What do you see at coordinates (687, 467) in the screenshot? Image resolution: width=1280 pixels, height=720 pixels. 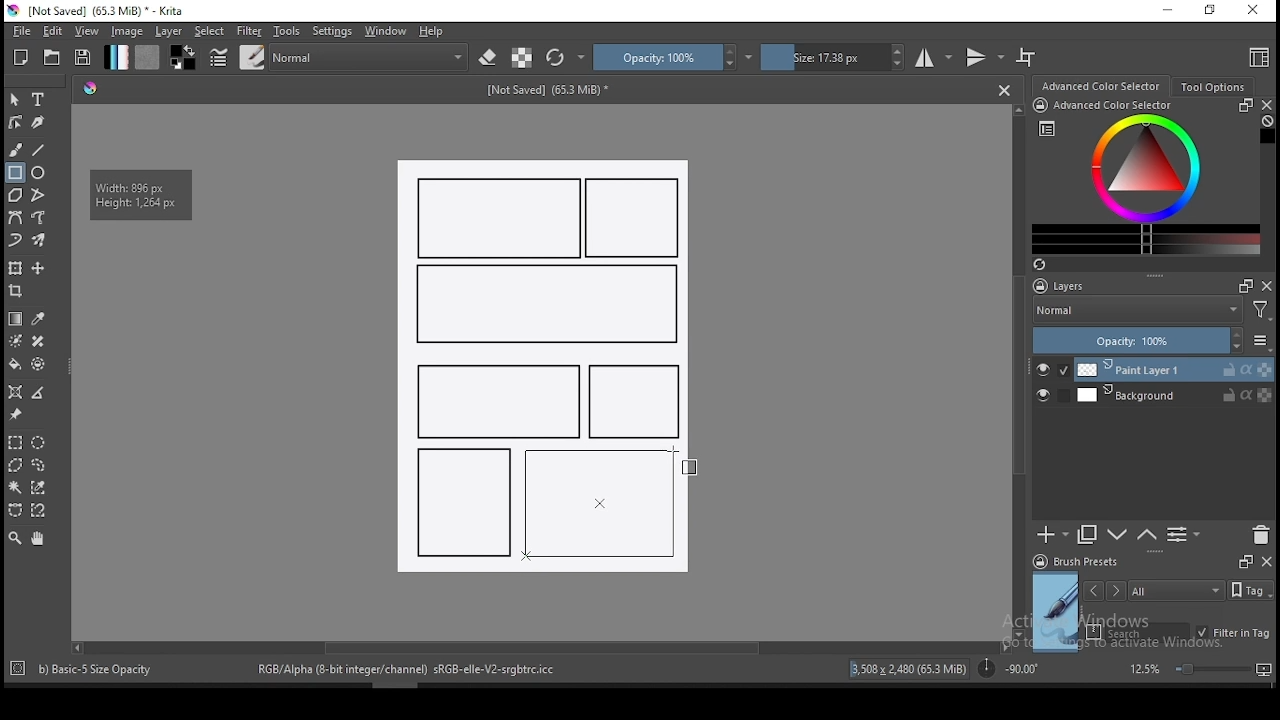 I see `mouse pointer` at bounding box center [687, 467].